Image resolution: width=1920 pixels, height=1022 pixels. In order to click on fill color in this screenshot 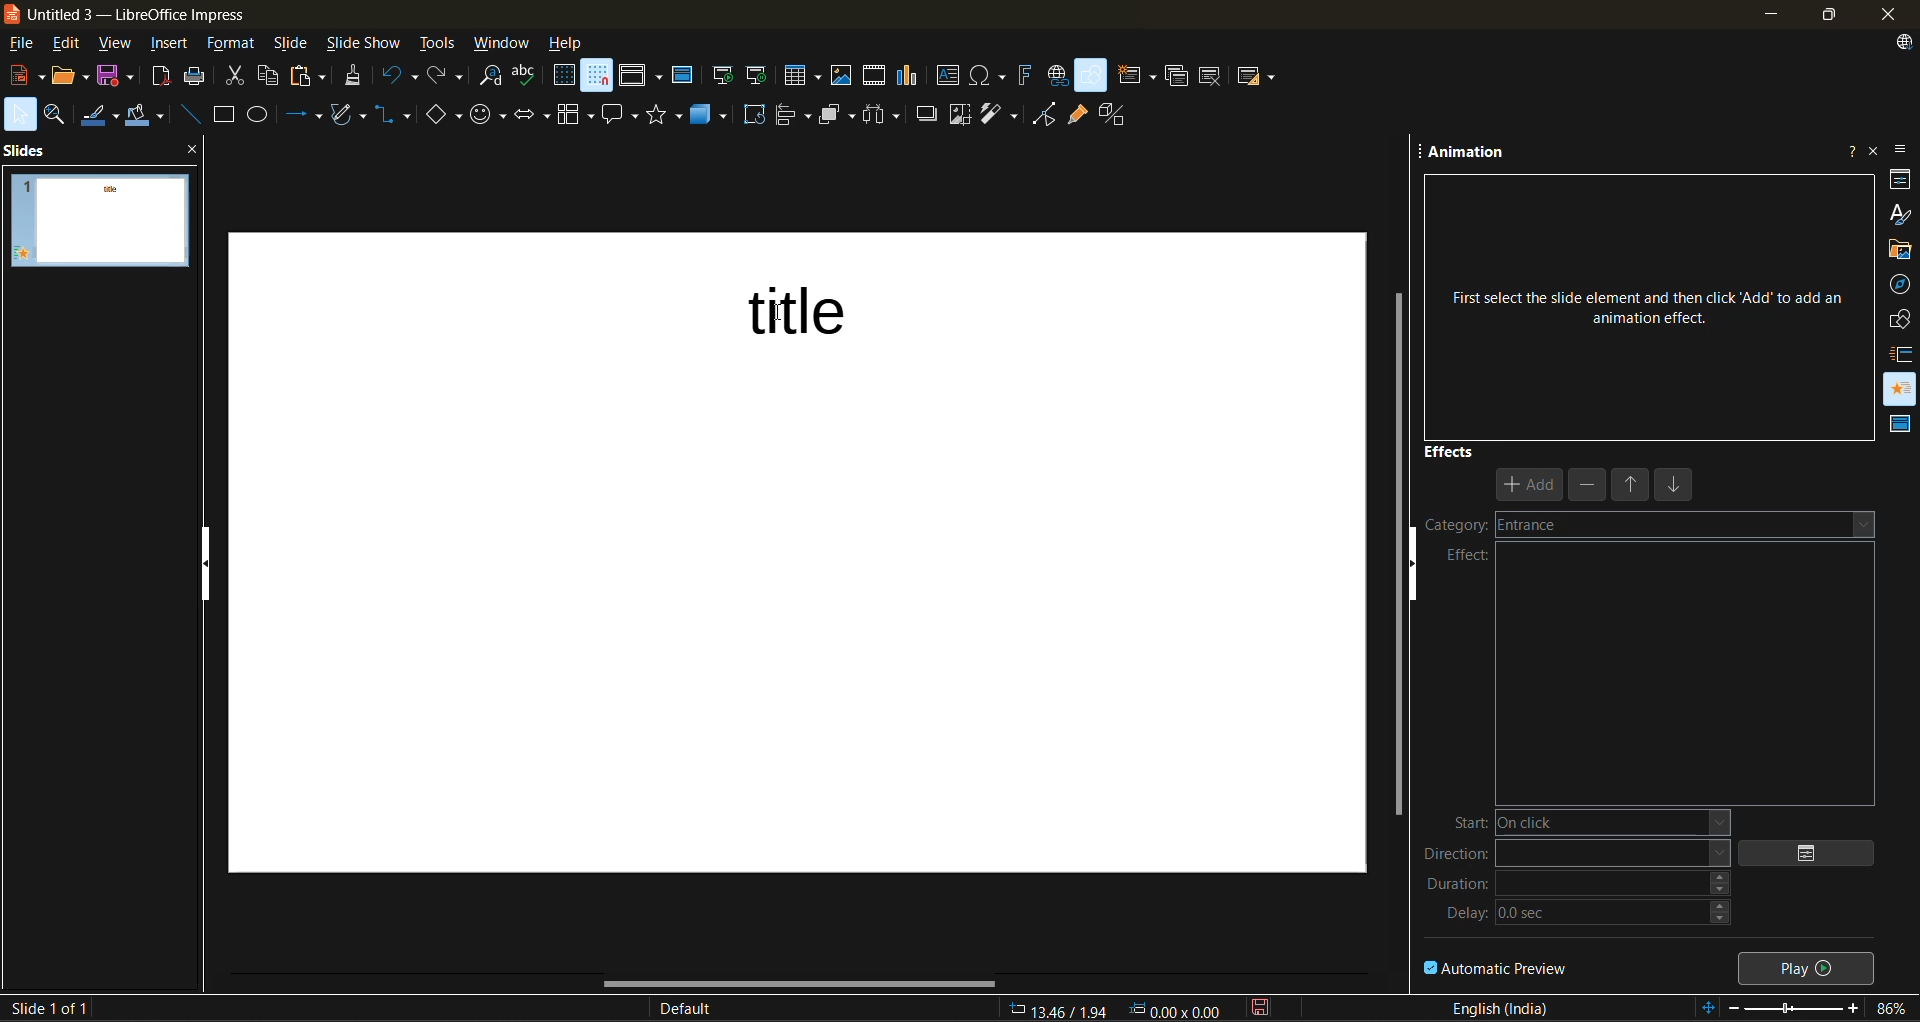, I will do `click(147, 118)`.